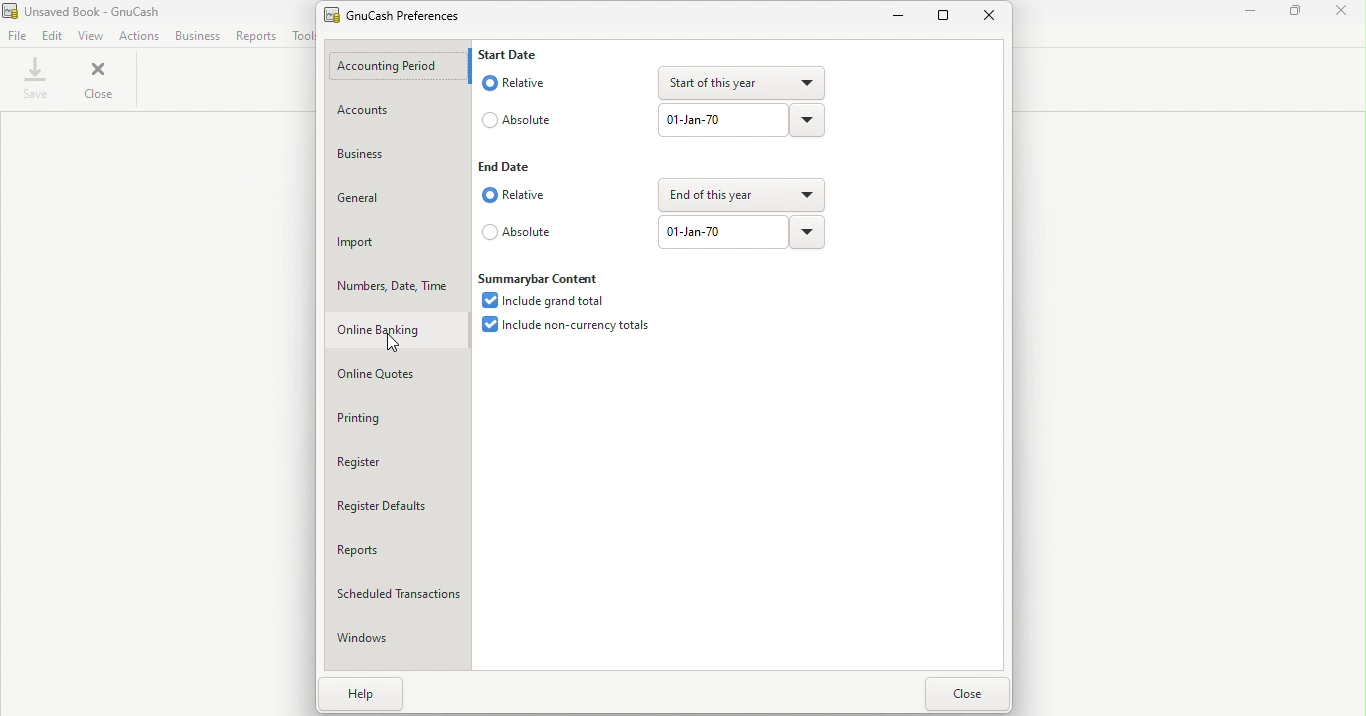 Image resolution: width=1366 pixels, height=716 pixels. I want to click on Drop down, so click(743, 195).